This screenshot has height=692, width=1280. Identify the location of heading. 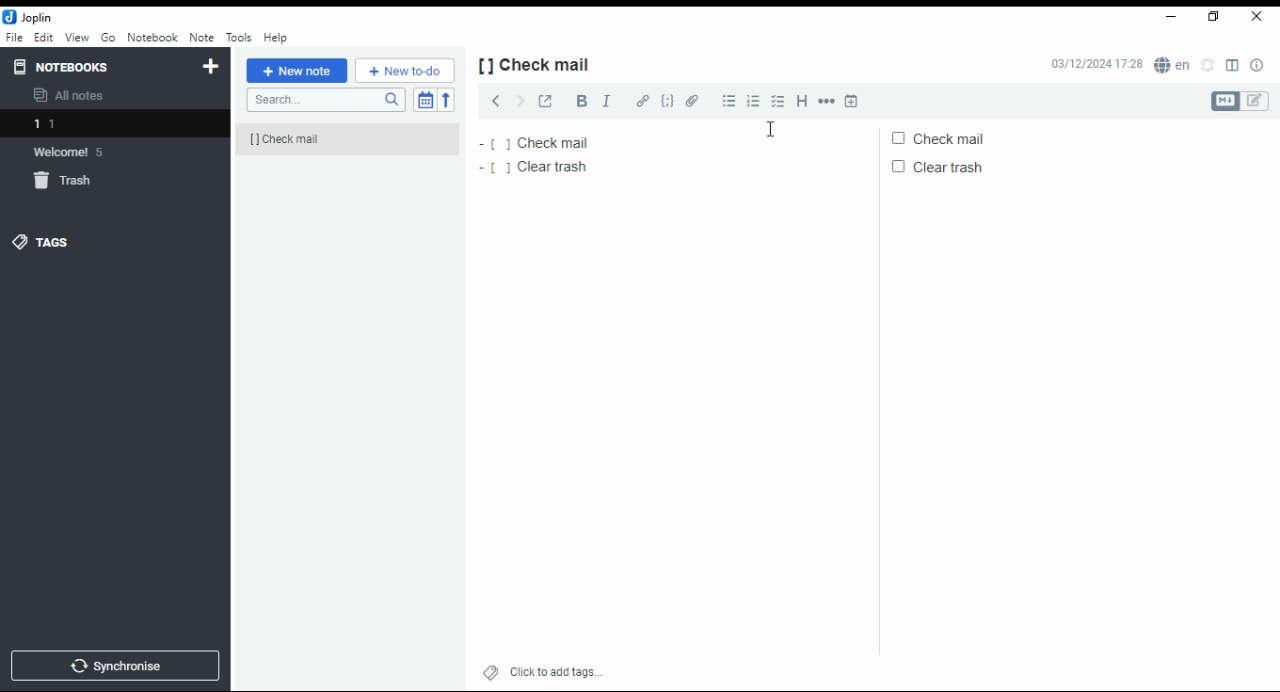
(803, 101).